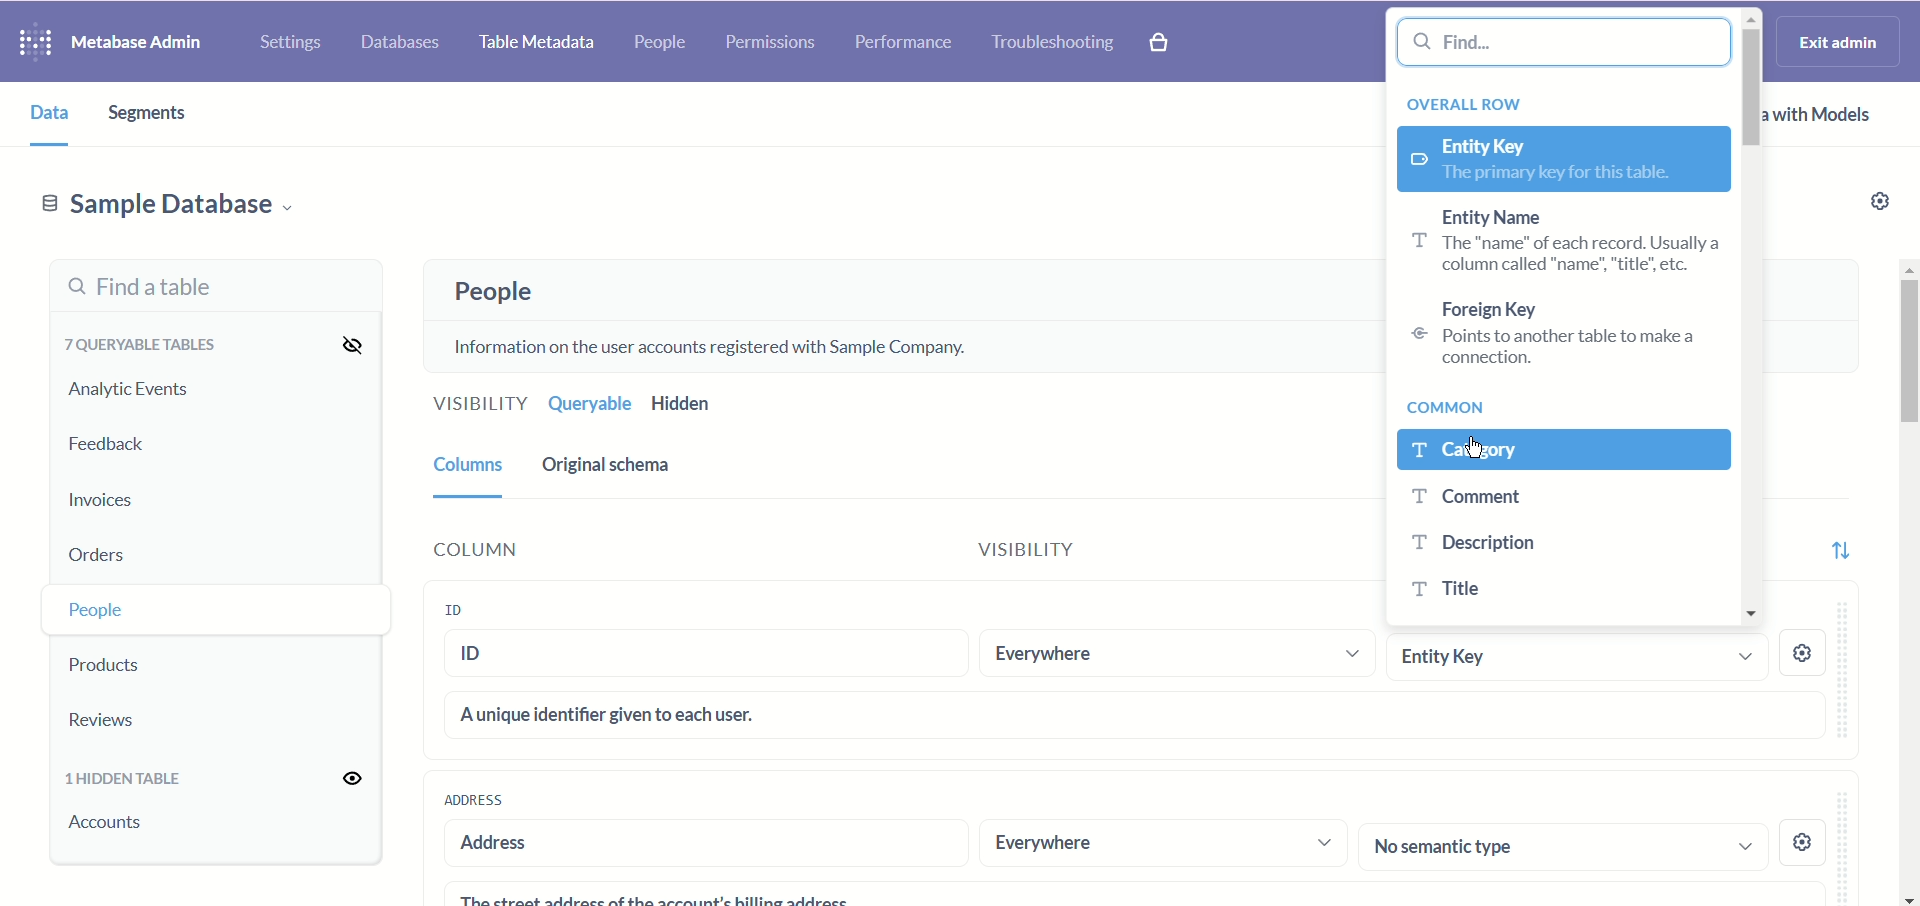 The height and width of the screenshot is (906, 1920). I want to click on Queryable, so click(587, 404).